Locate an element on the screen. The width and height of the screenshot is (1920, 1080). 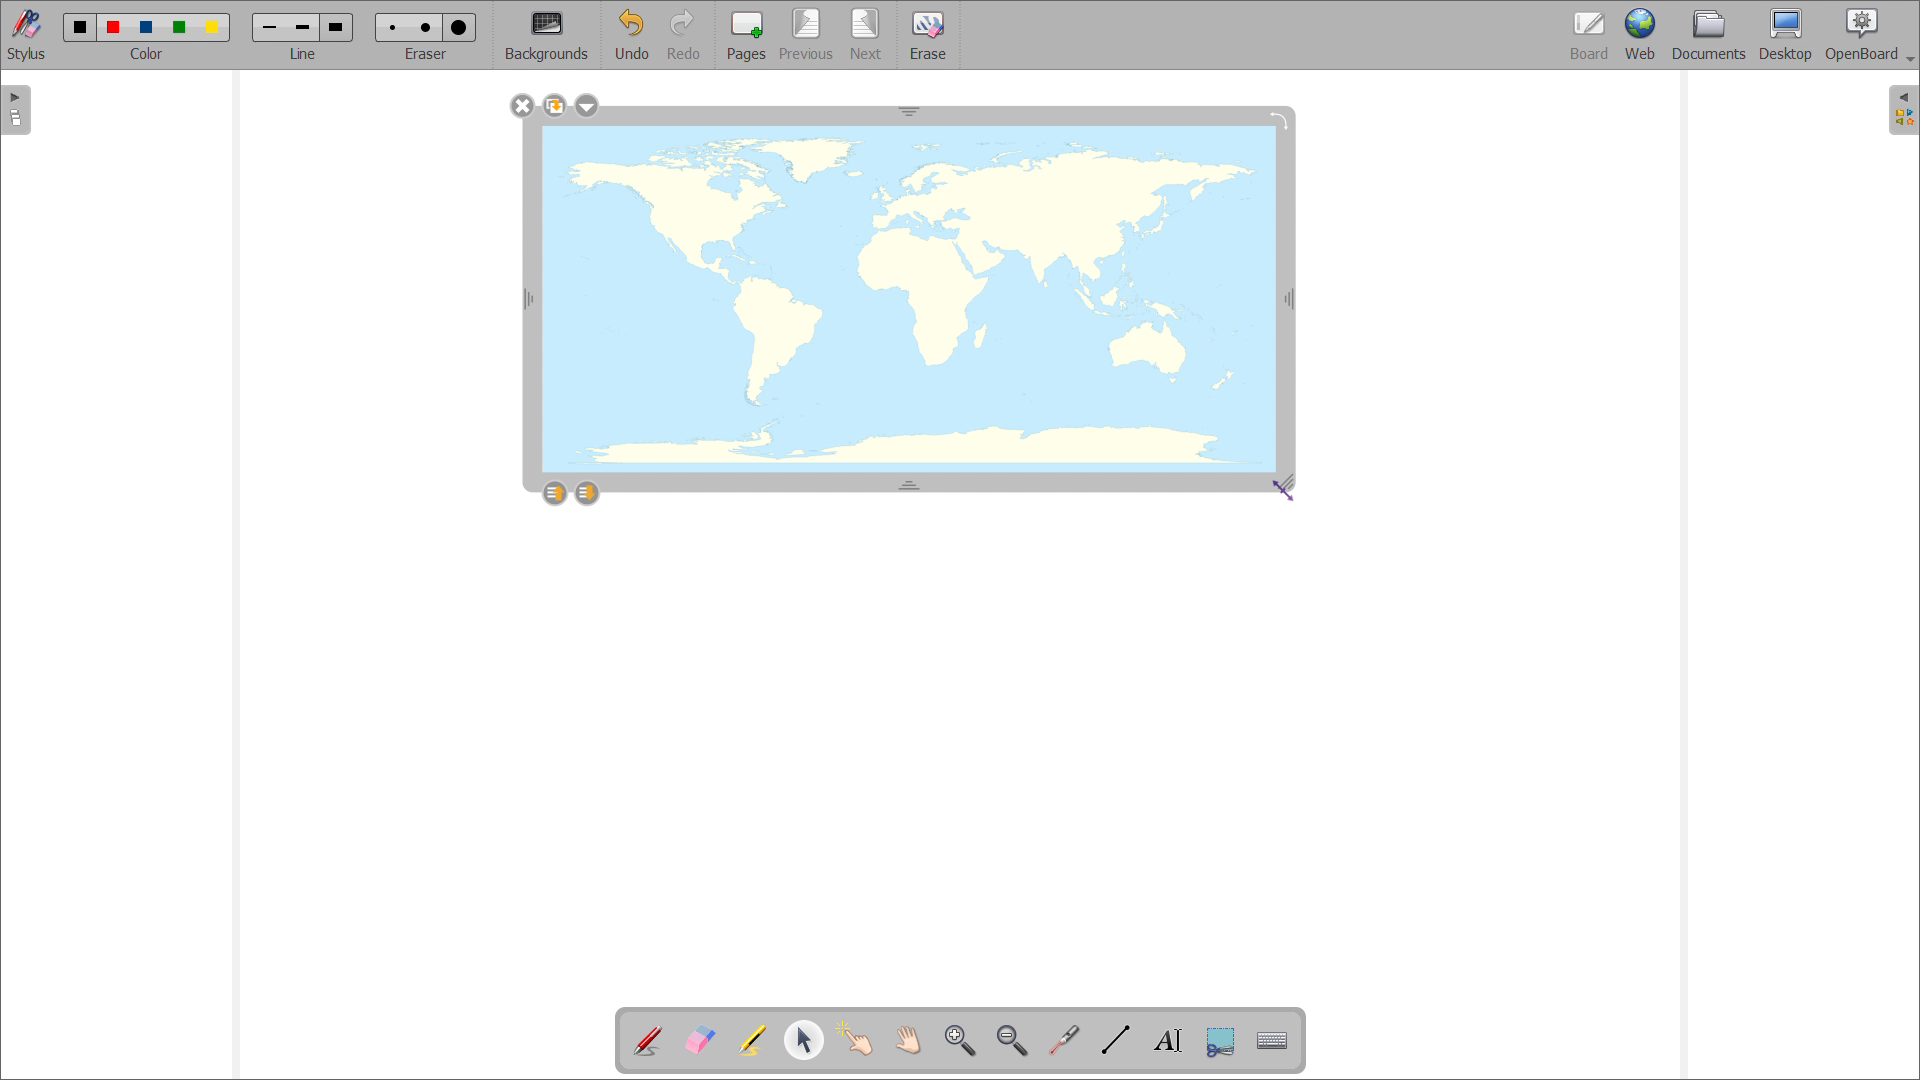
yellow is located at coordinates (214, 28).